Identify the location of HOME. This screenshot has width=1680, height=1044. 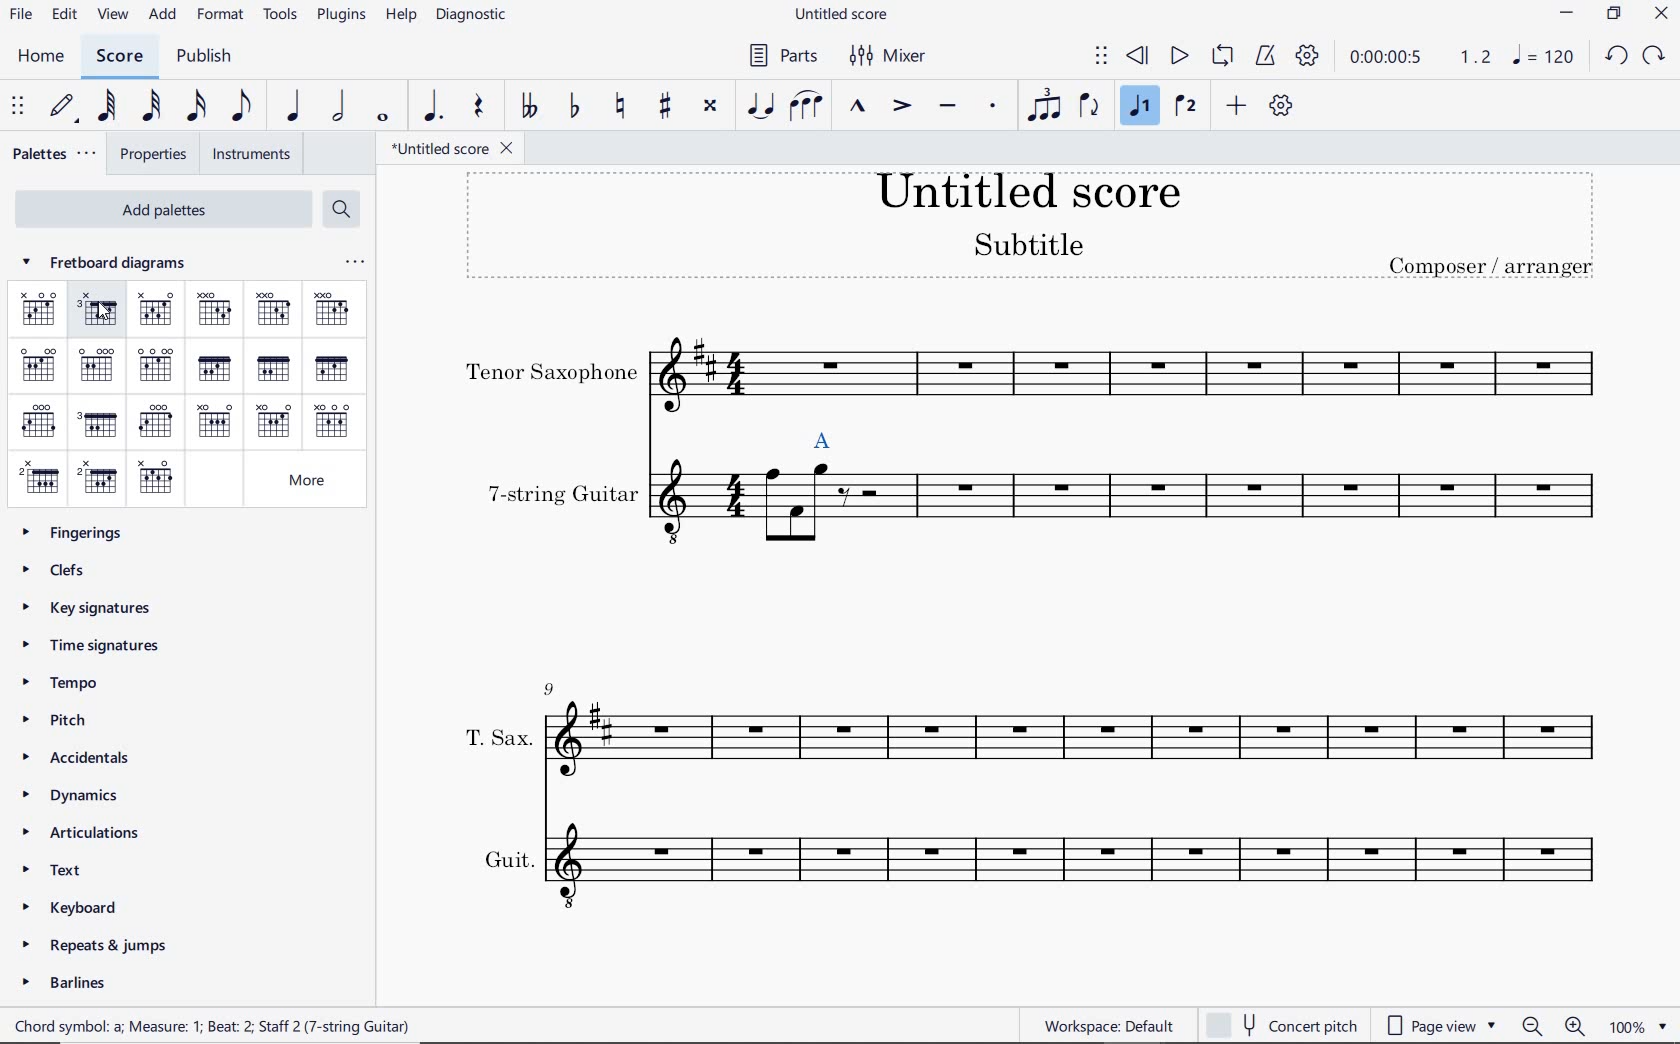
(42, 57).